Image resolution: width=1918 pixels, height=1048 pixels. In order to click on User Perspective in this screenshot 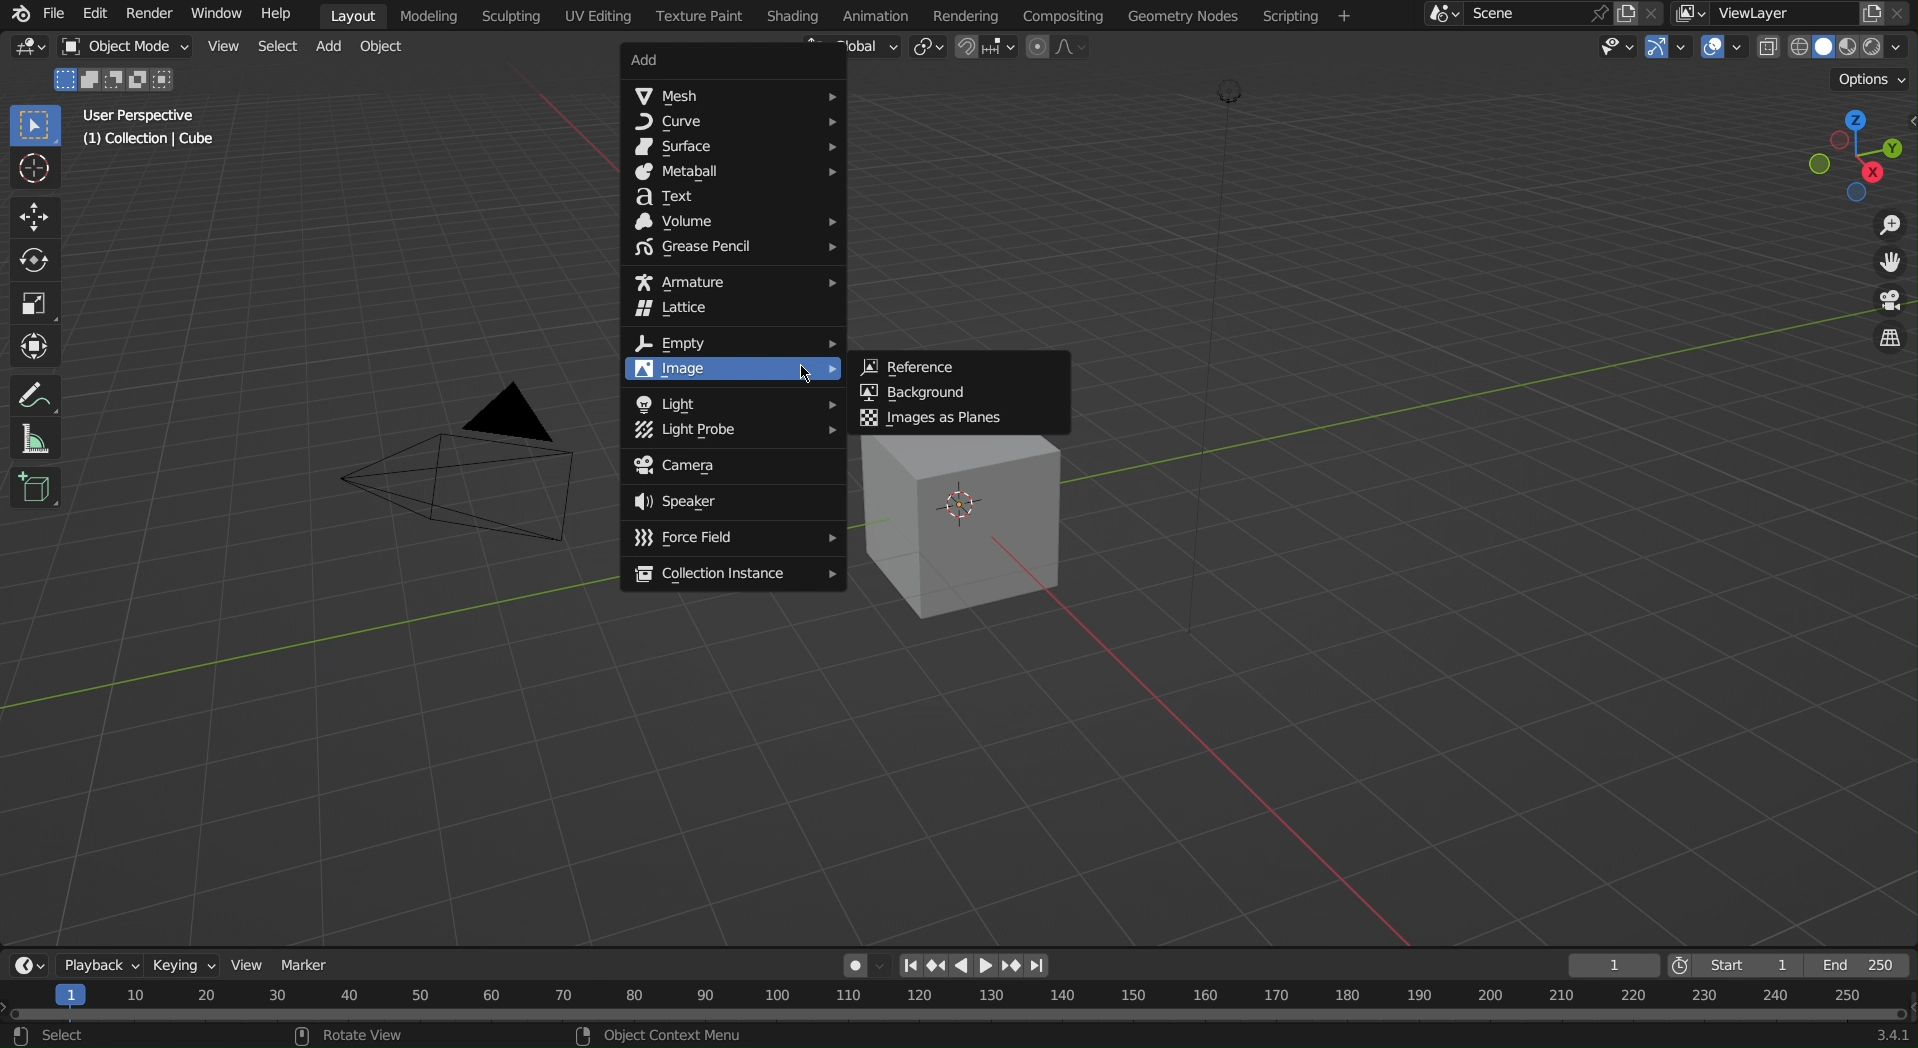, I will do `click(142, 115)`.